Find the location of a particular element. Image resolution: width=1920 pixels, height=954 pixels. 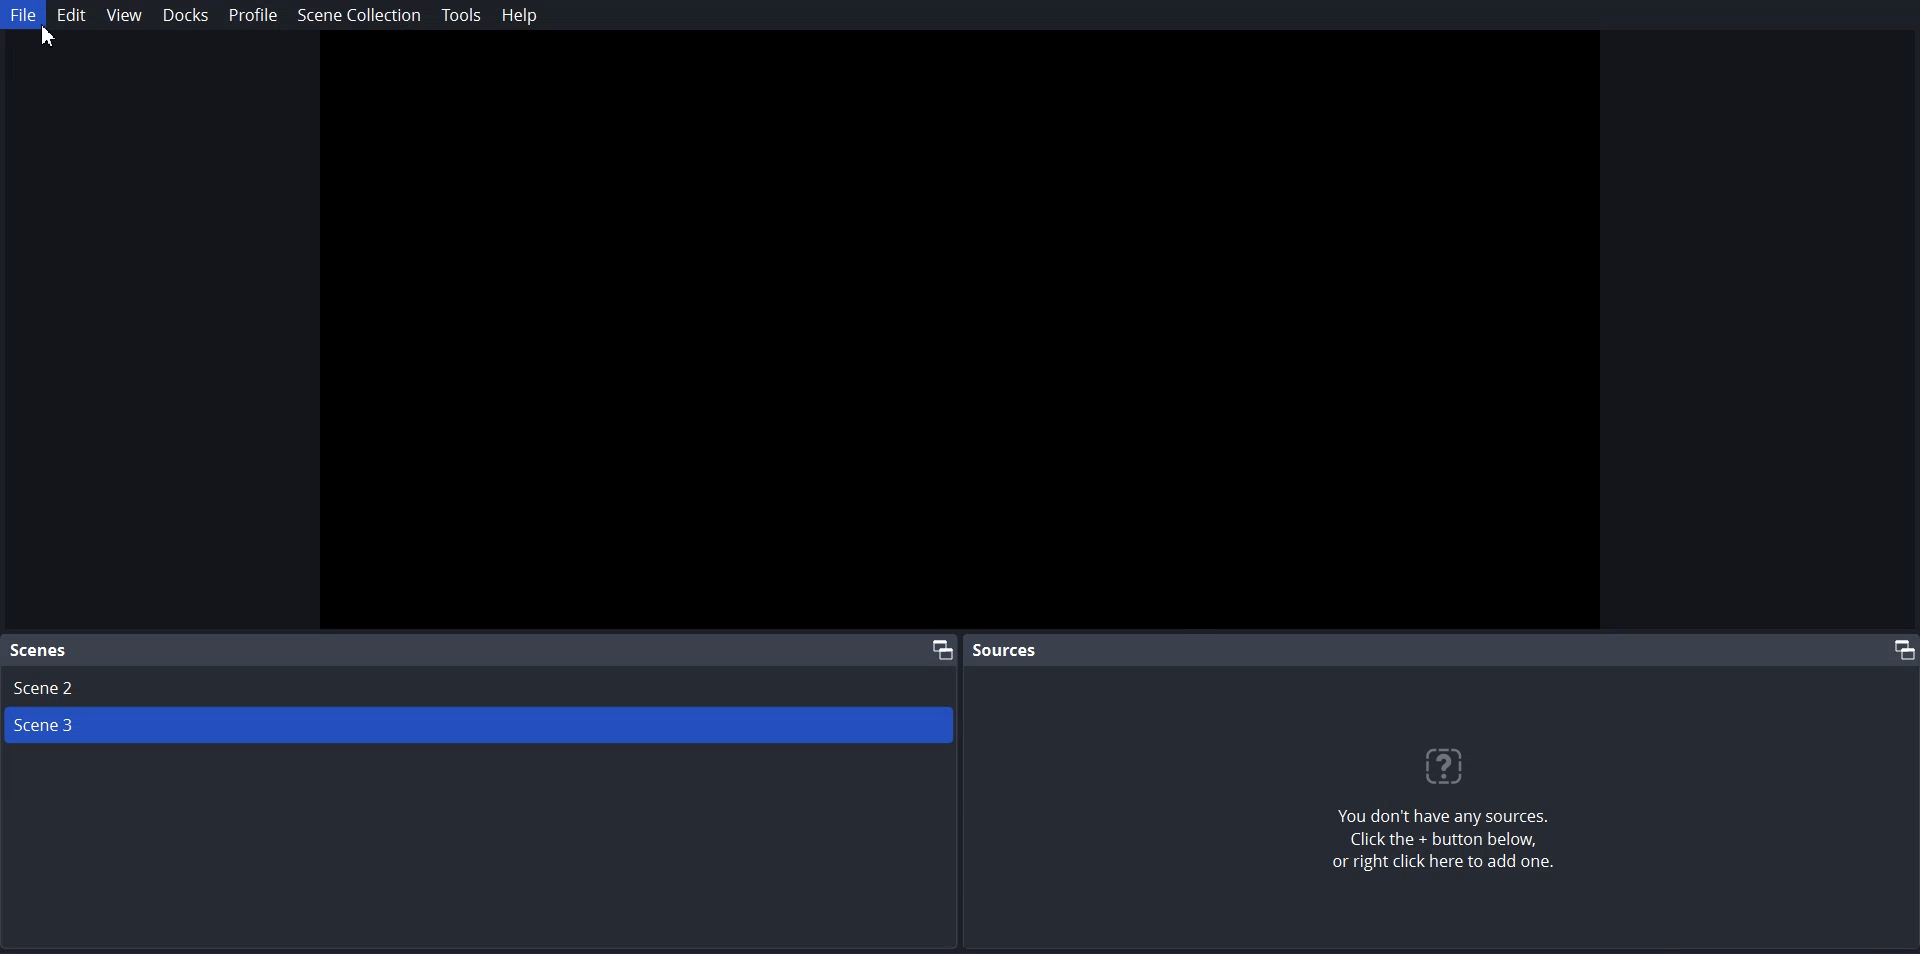

Maximize is located at coordinates (1898, 649).